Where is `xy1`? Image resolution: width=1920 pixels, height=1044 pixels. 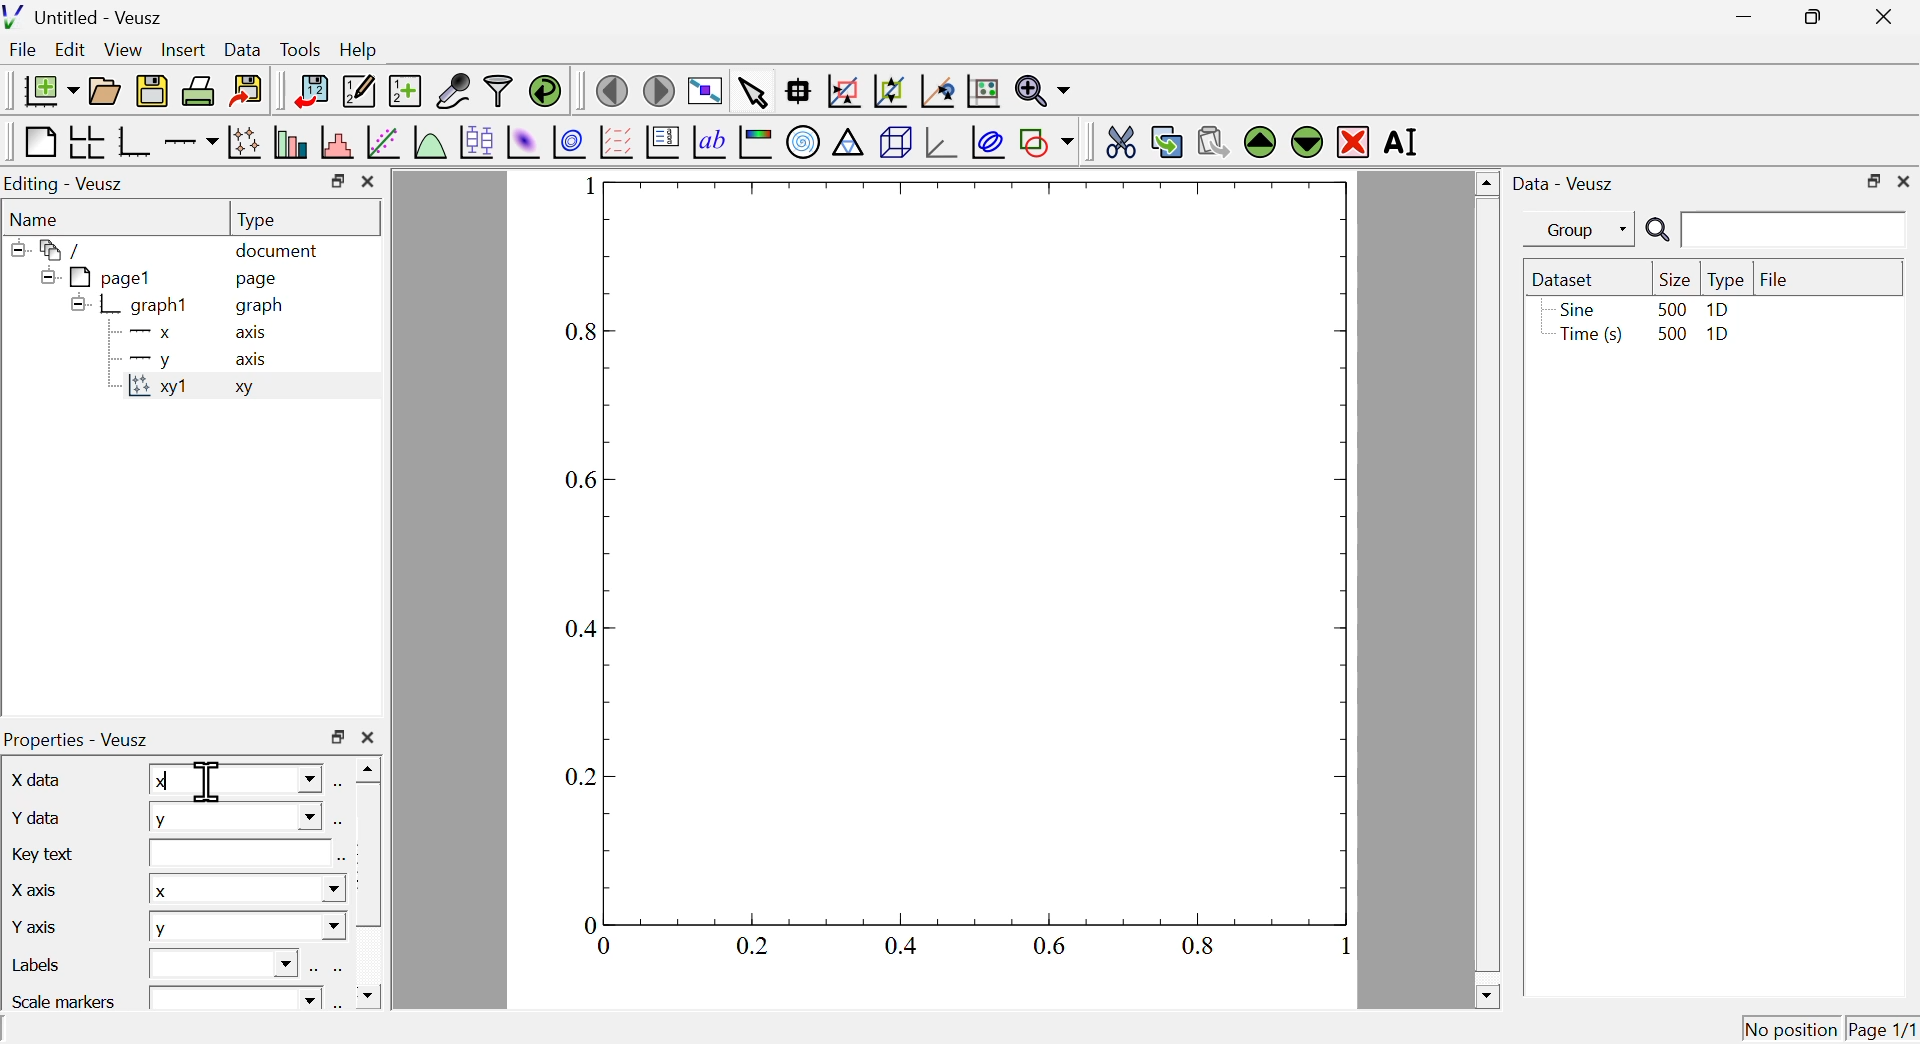 xy1 is located at coordinates (160, 392).